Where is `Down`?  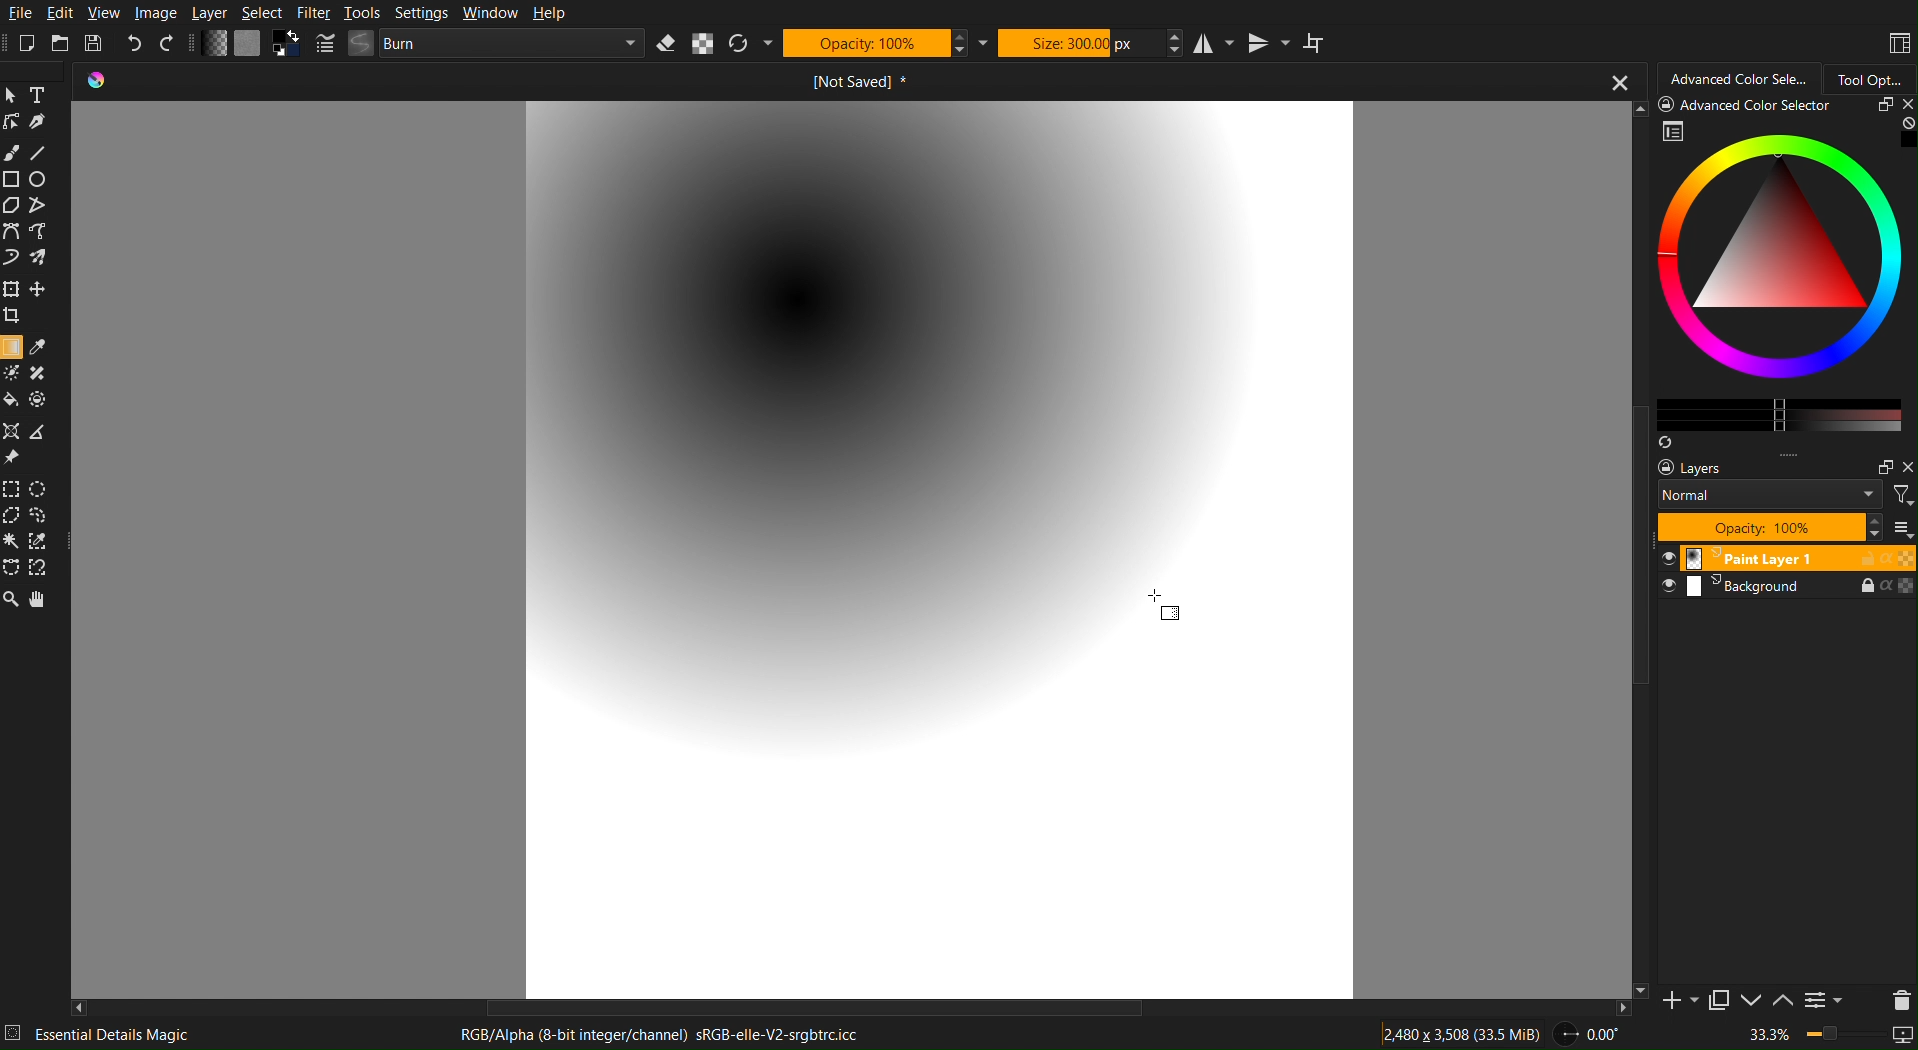
Down is located at coordinates (1749, 1002).